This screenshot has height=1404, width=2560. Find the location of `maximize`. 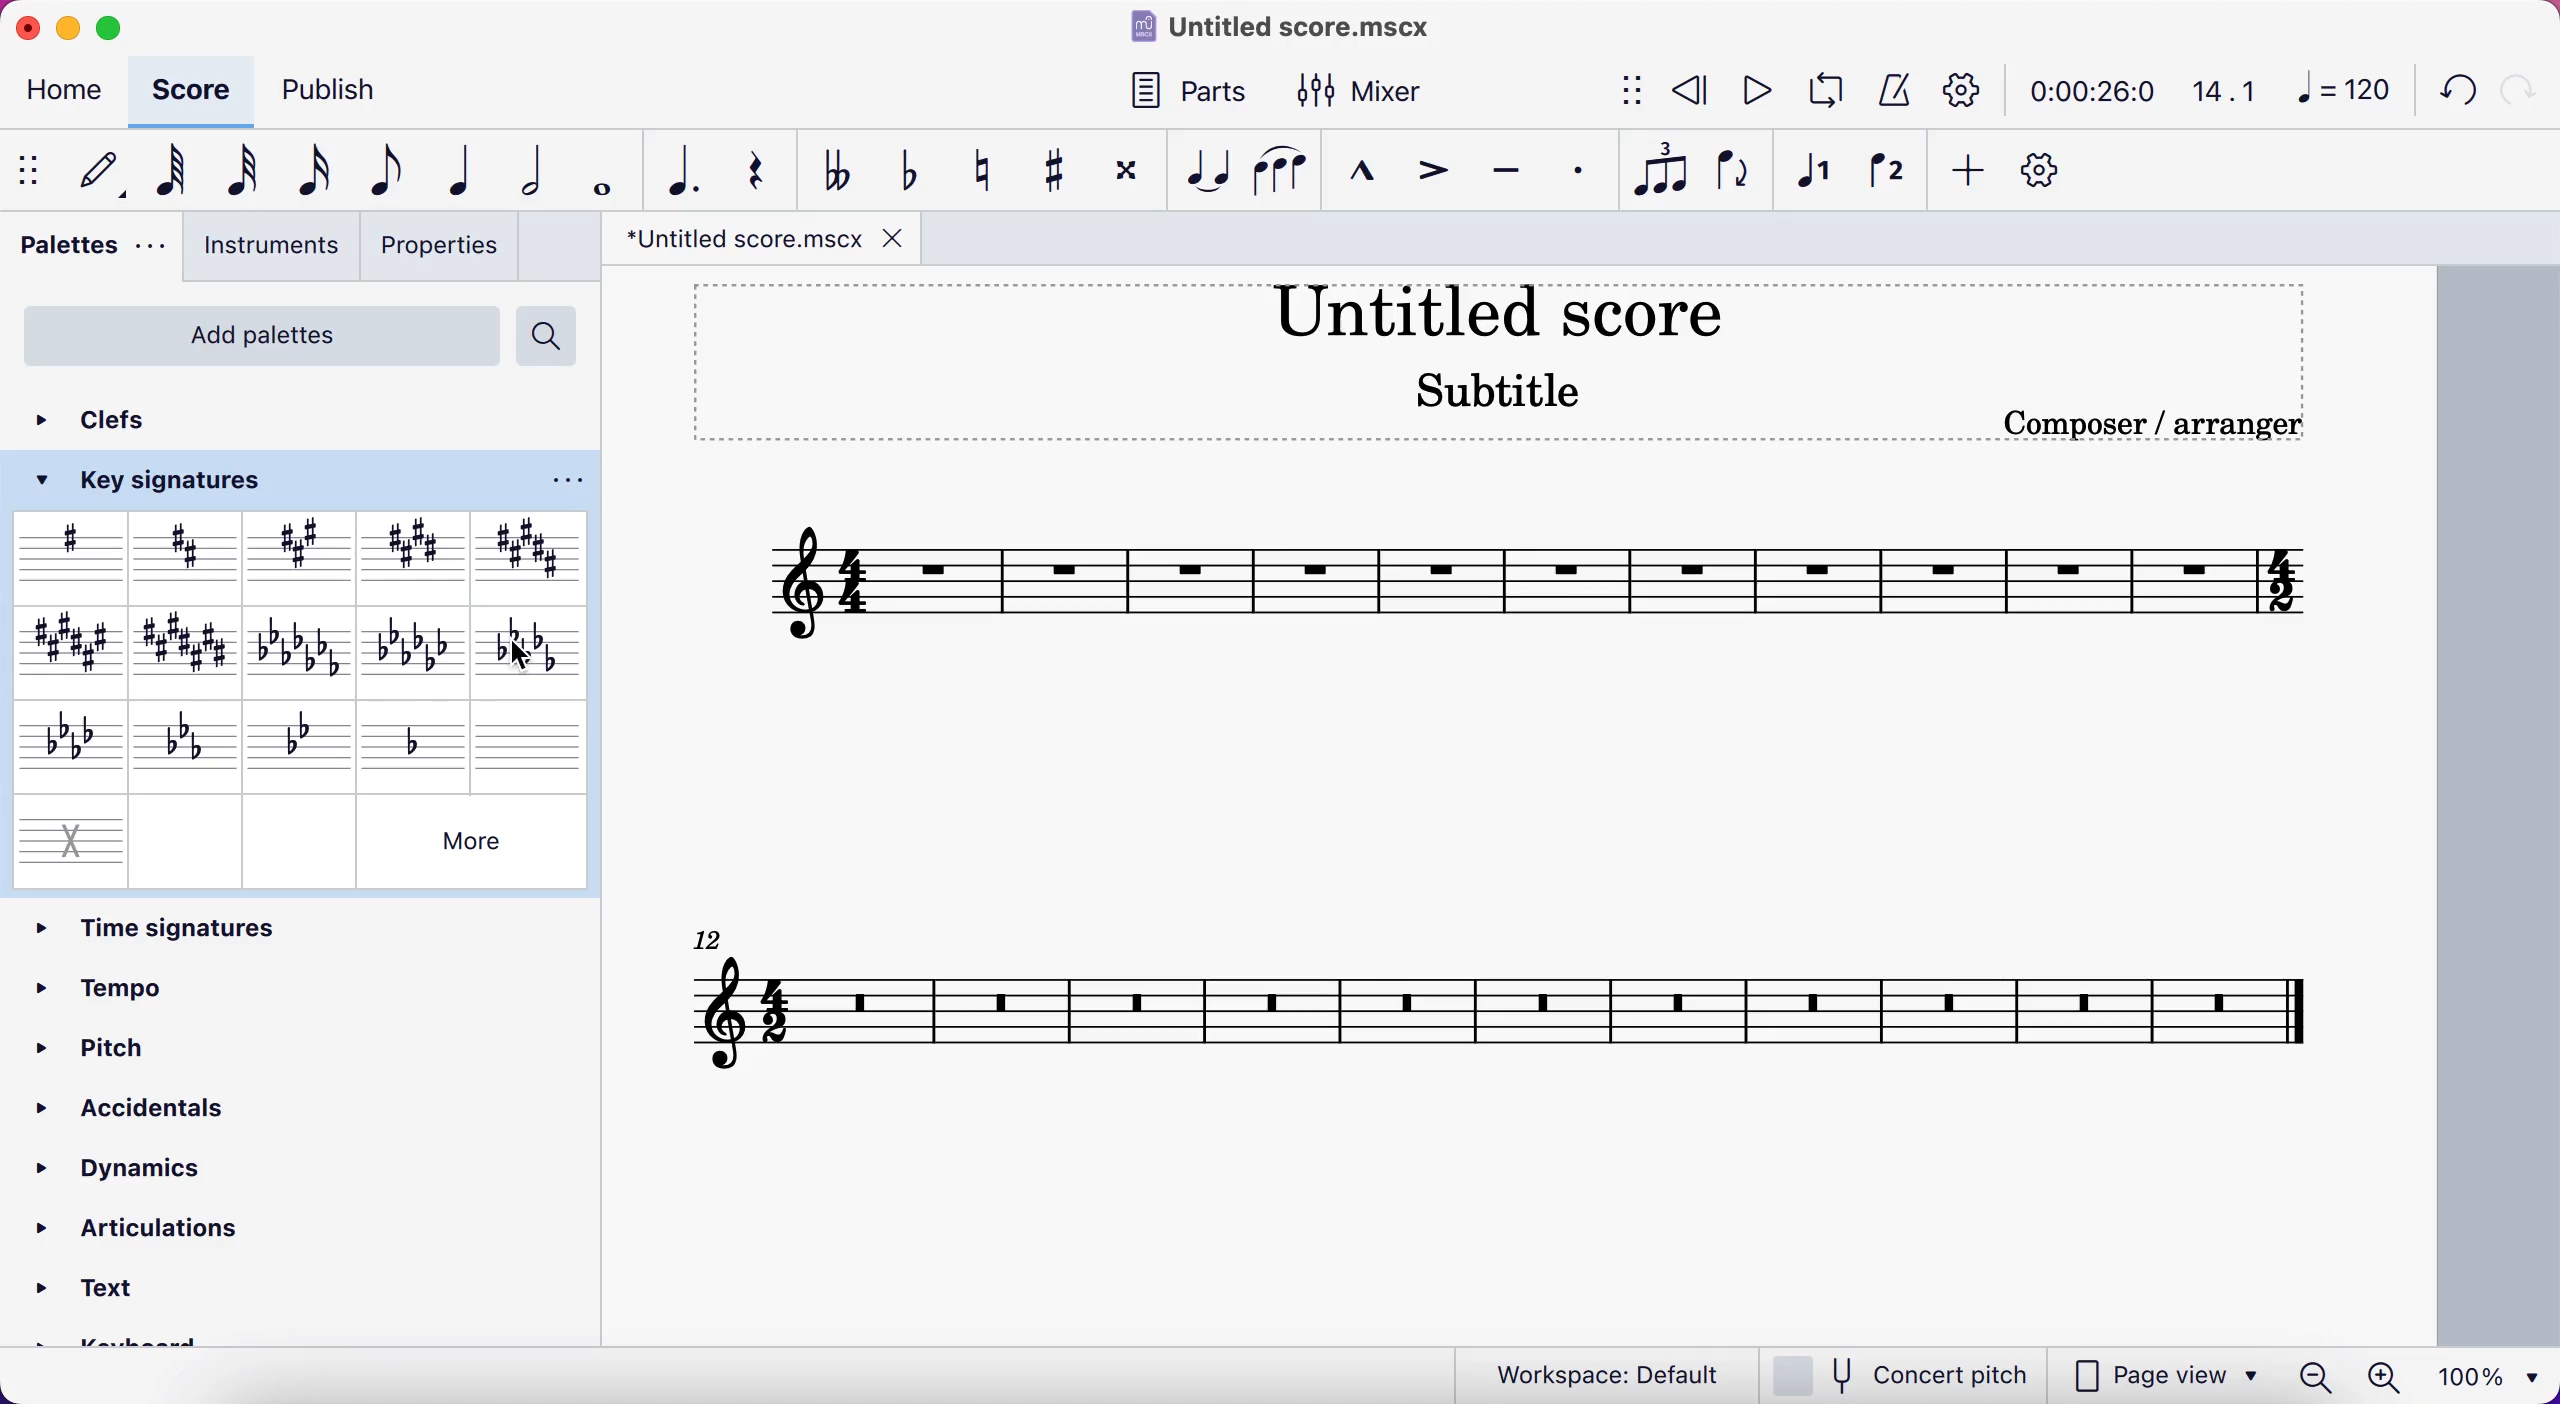

maximize is located at coordinates (117, 28).